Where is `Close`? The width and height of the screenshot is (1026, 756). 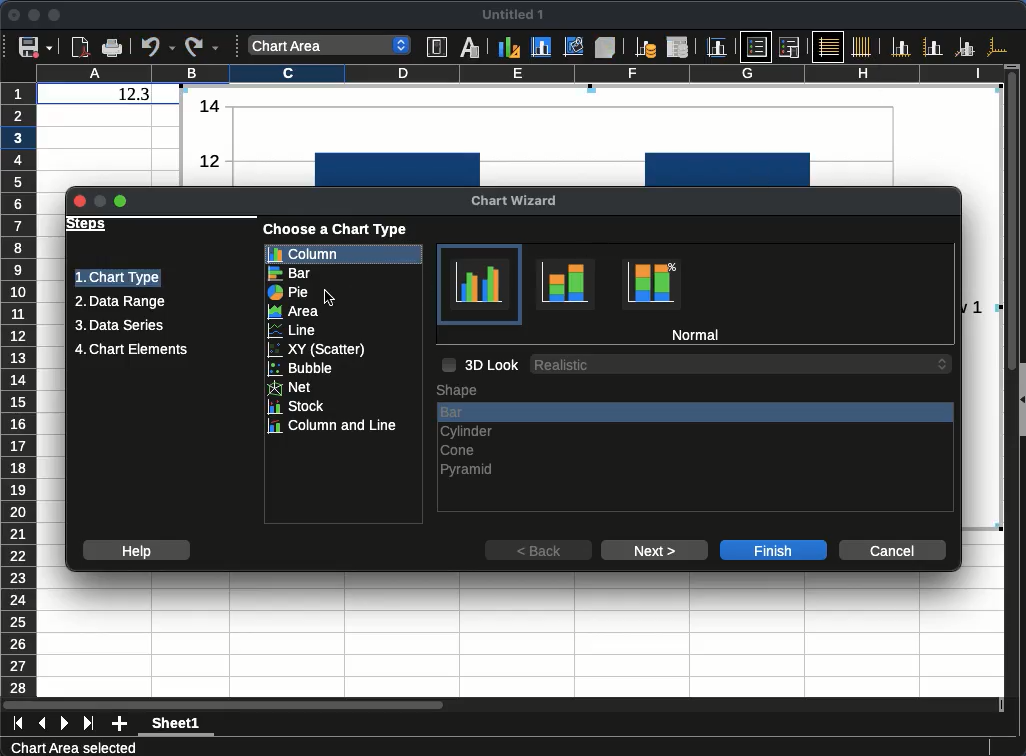 Close is located at coordinates (80, 201).